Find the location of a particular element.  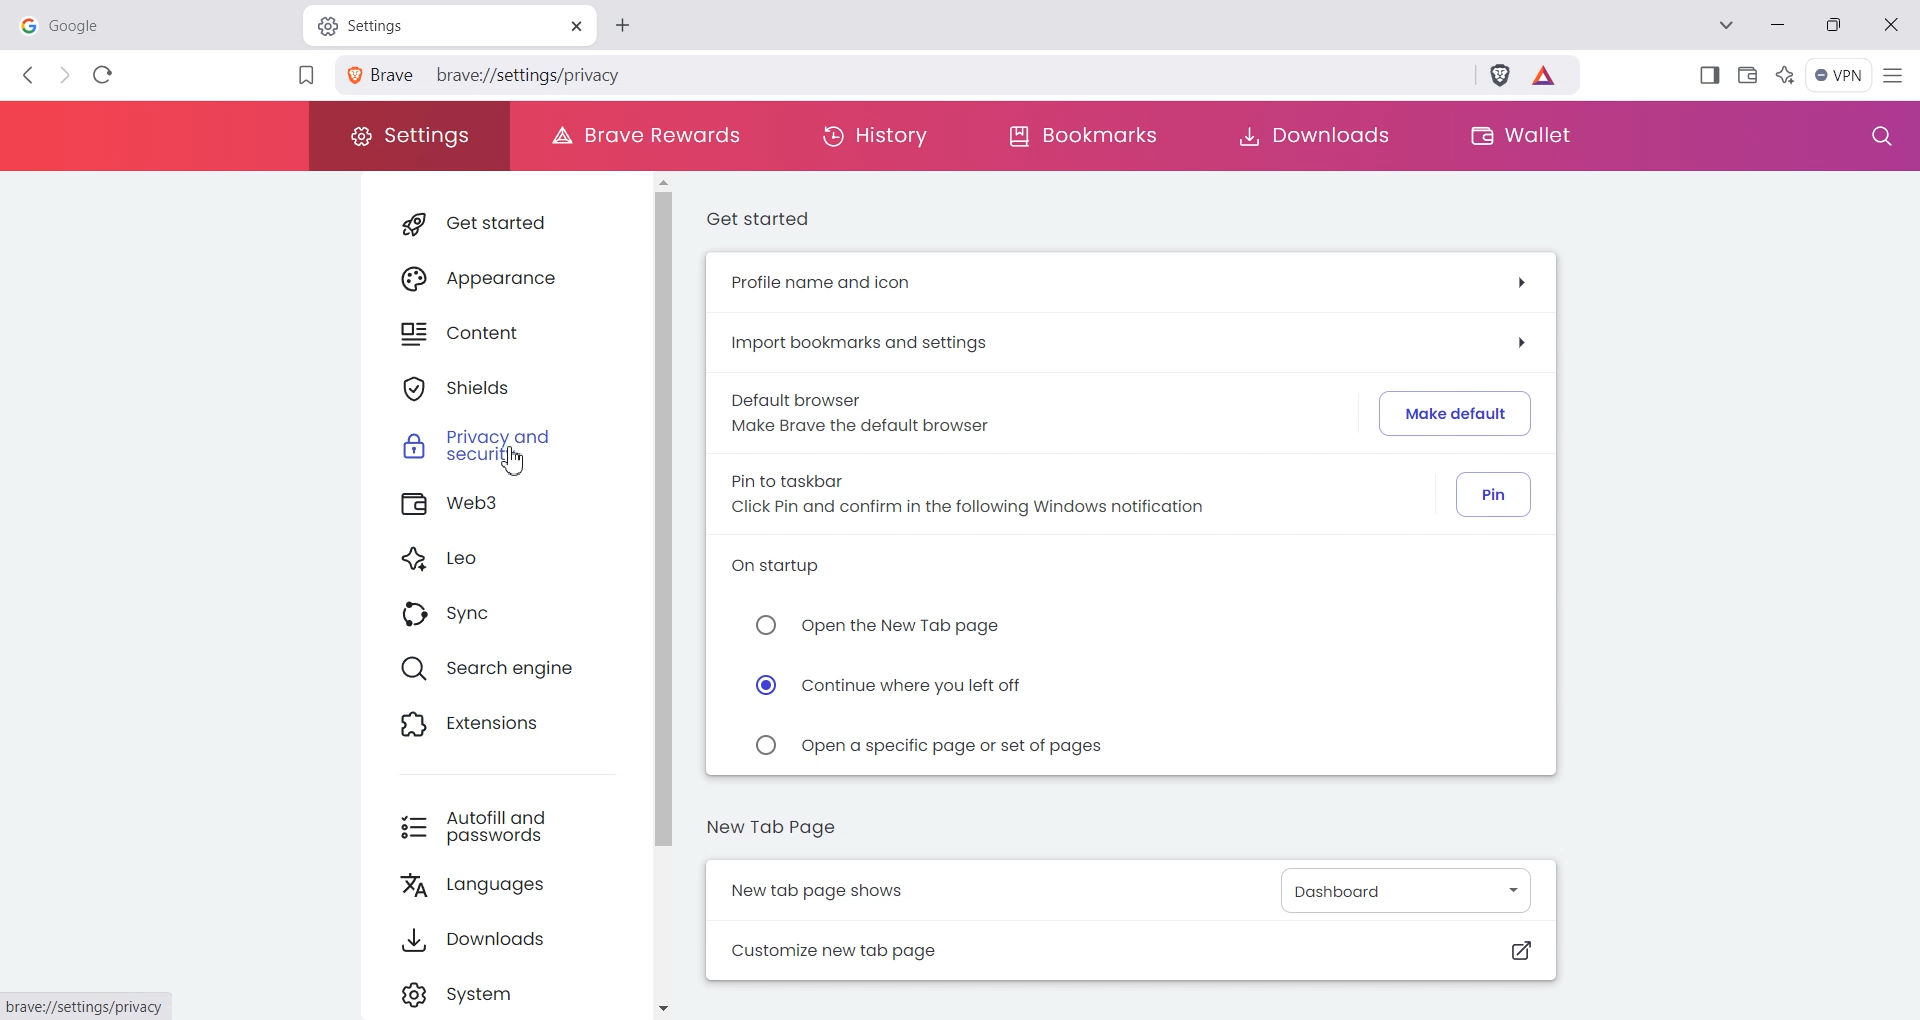

Shields is located at coordinates (495, 388).